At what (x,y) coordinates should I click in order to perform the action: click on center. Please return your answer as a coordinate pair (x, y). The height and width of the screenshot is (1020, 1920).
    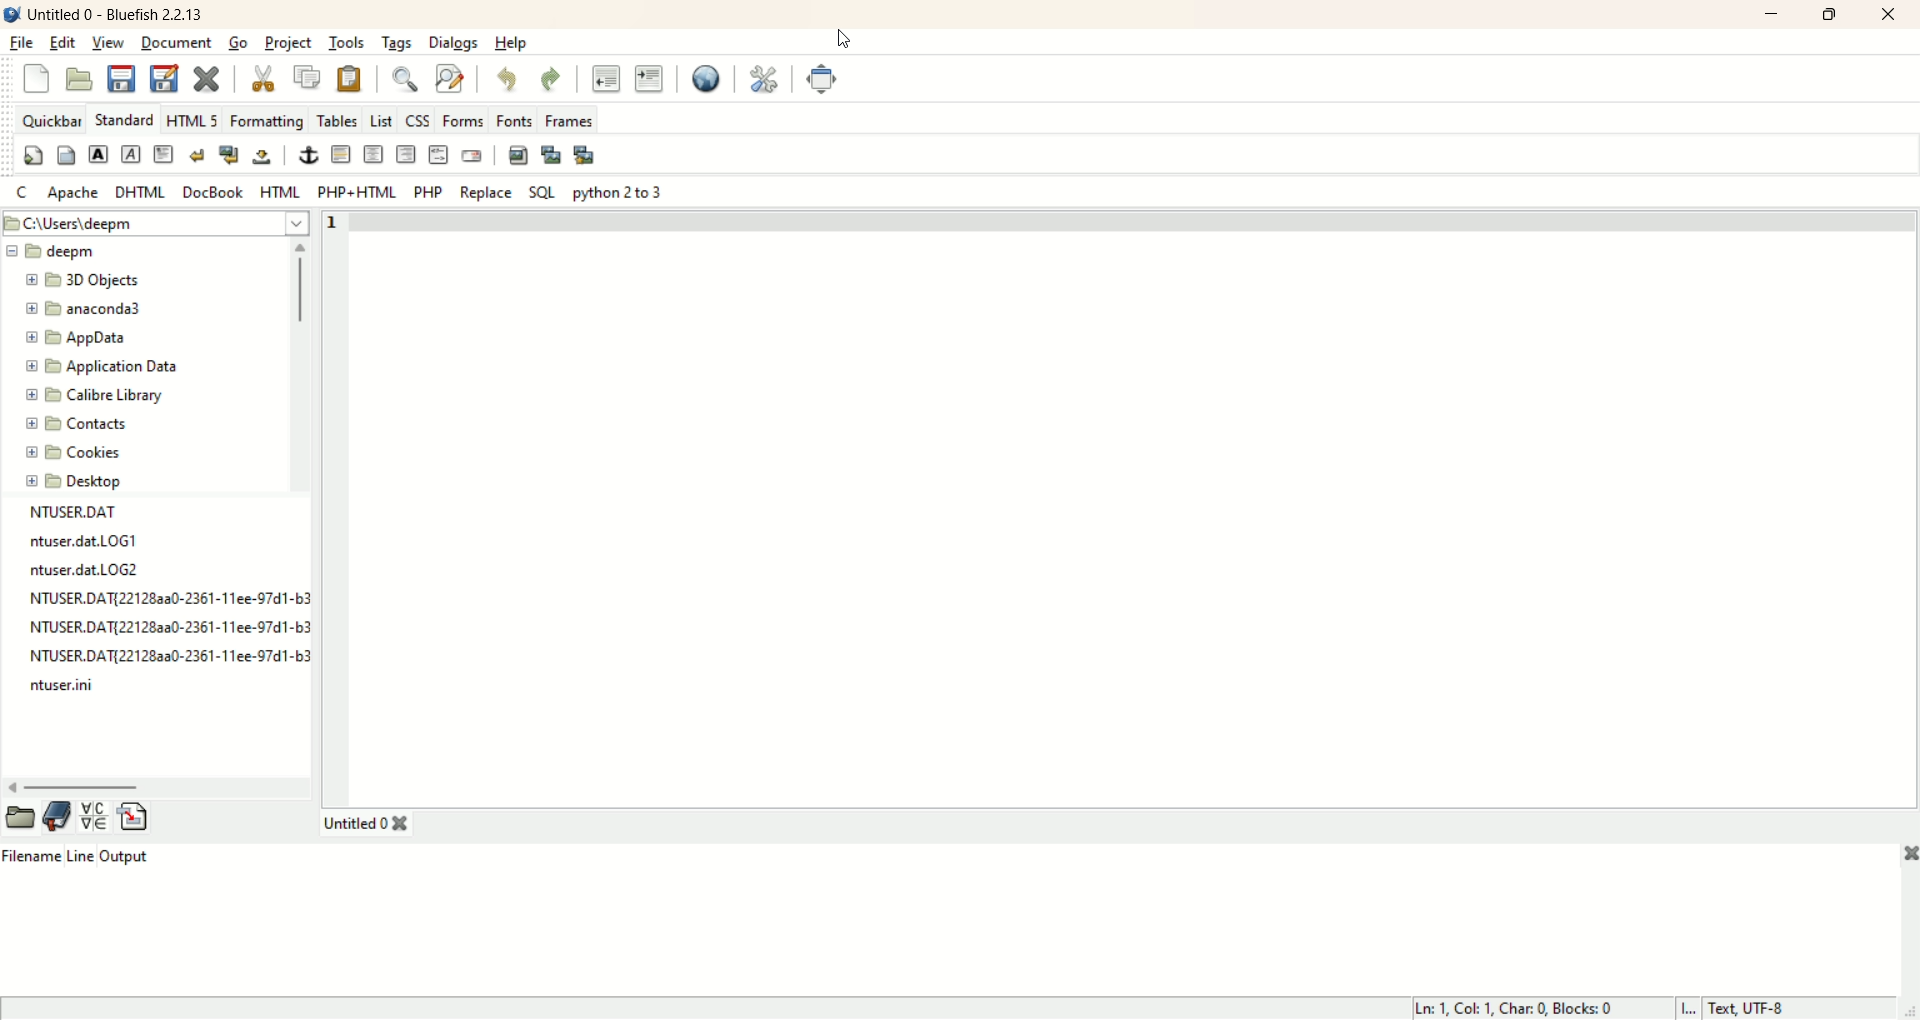
    Looking at the image, I should click on (373, 156).